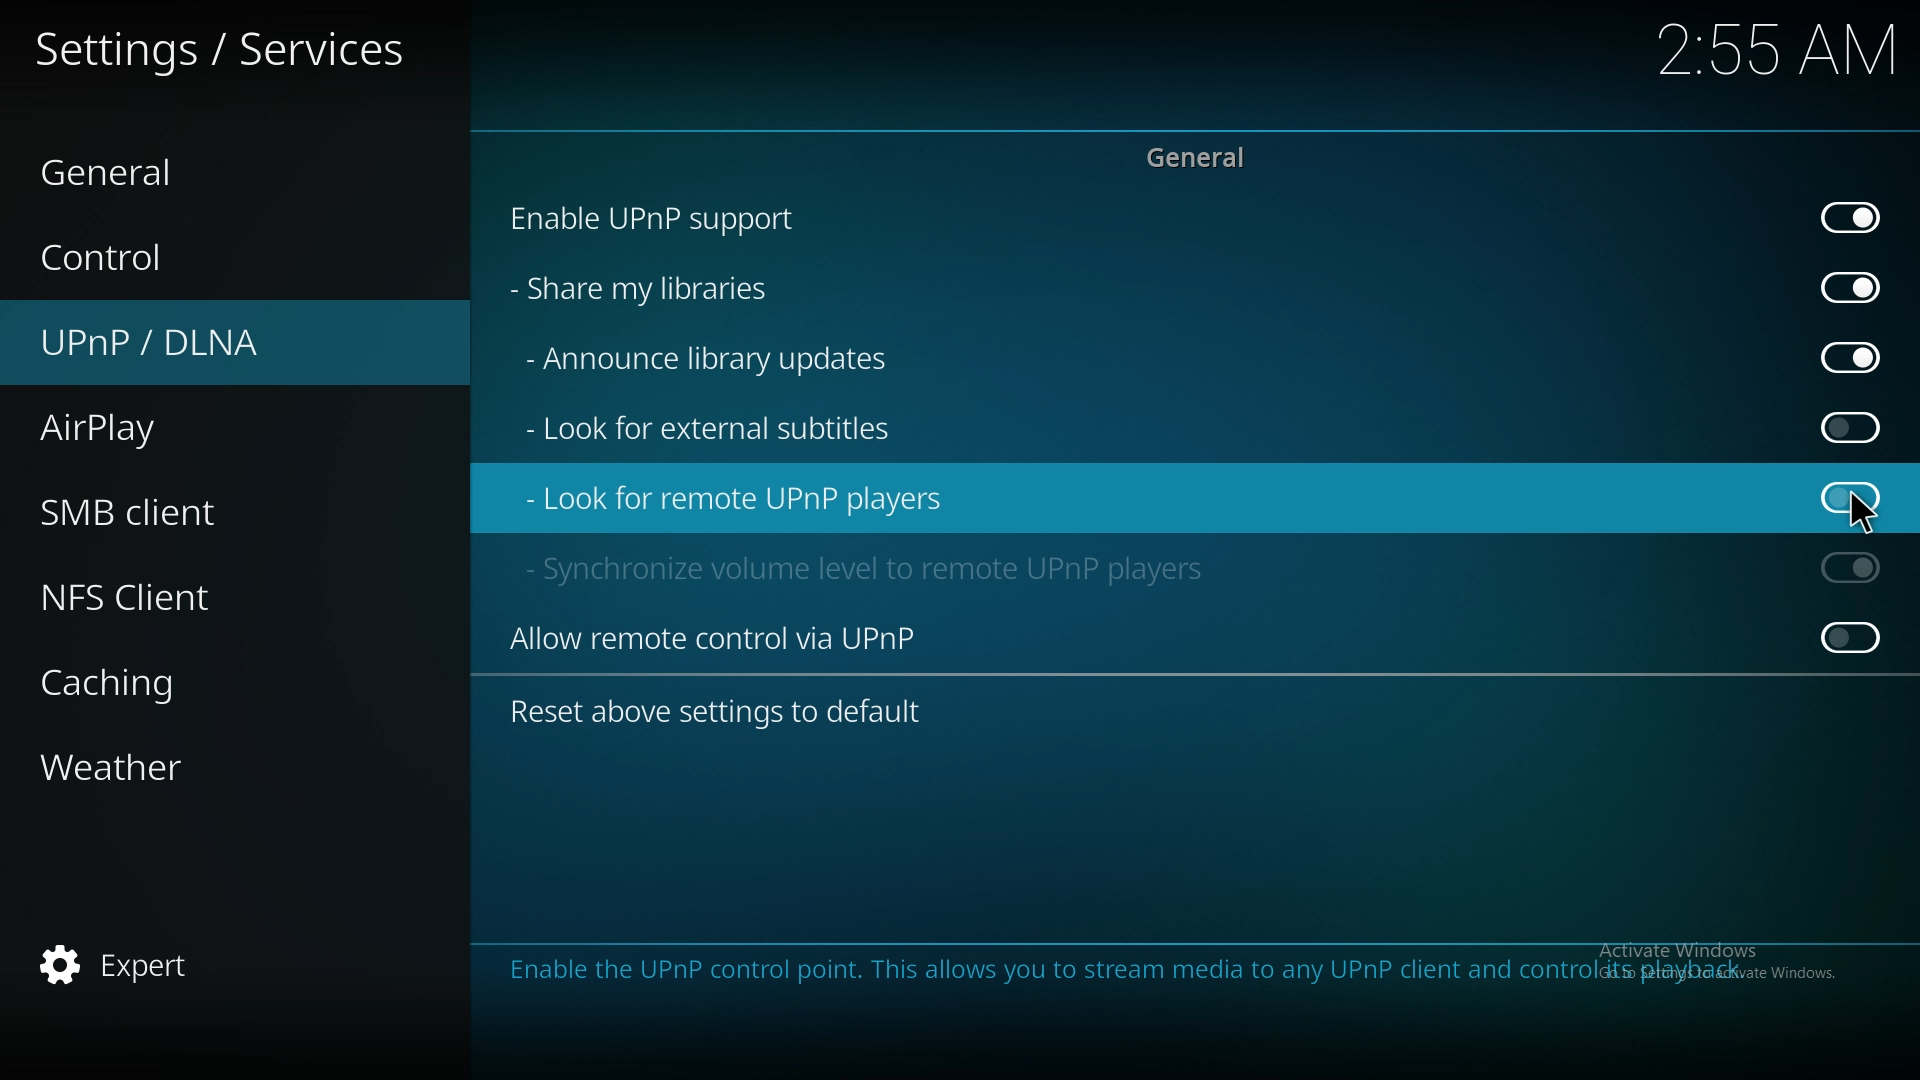 Image resolution: width=1920 pixels, height=1080 pixels. What do you see at coordinates (1713, 963) in the screenshot?
I see `Activate Windows, Go to settings to activate windows` at bounding box center [1713, 963].